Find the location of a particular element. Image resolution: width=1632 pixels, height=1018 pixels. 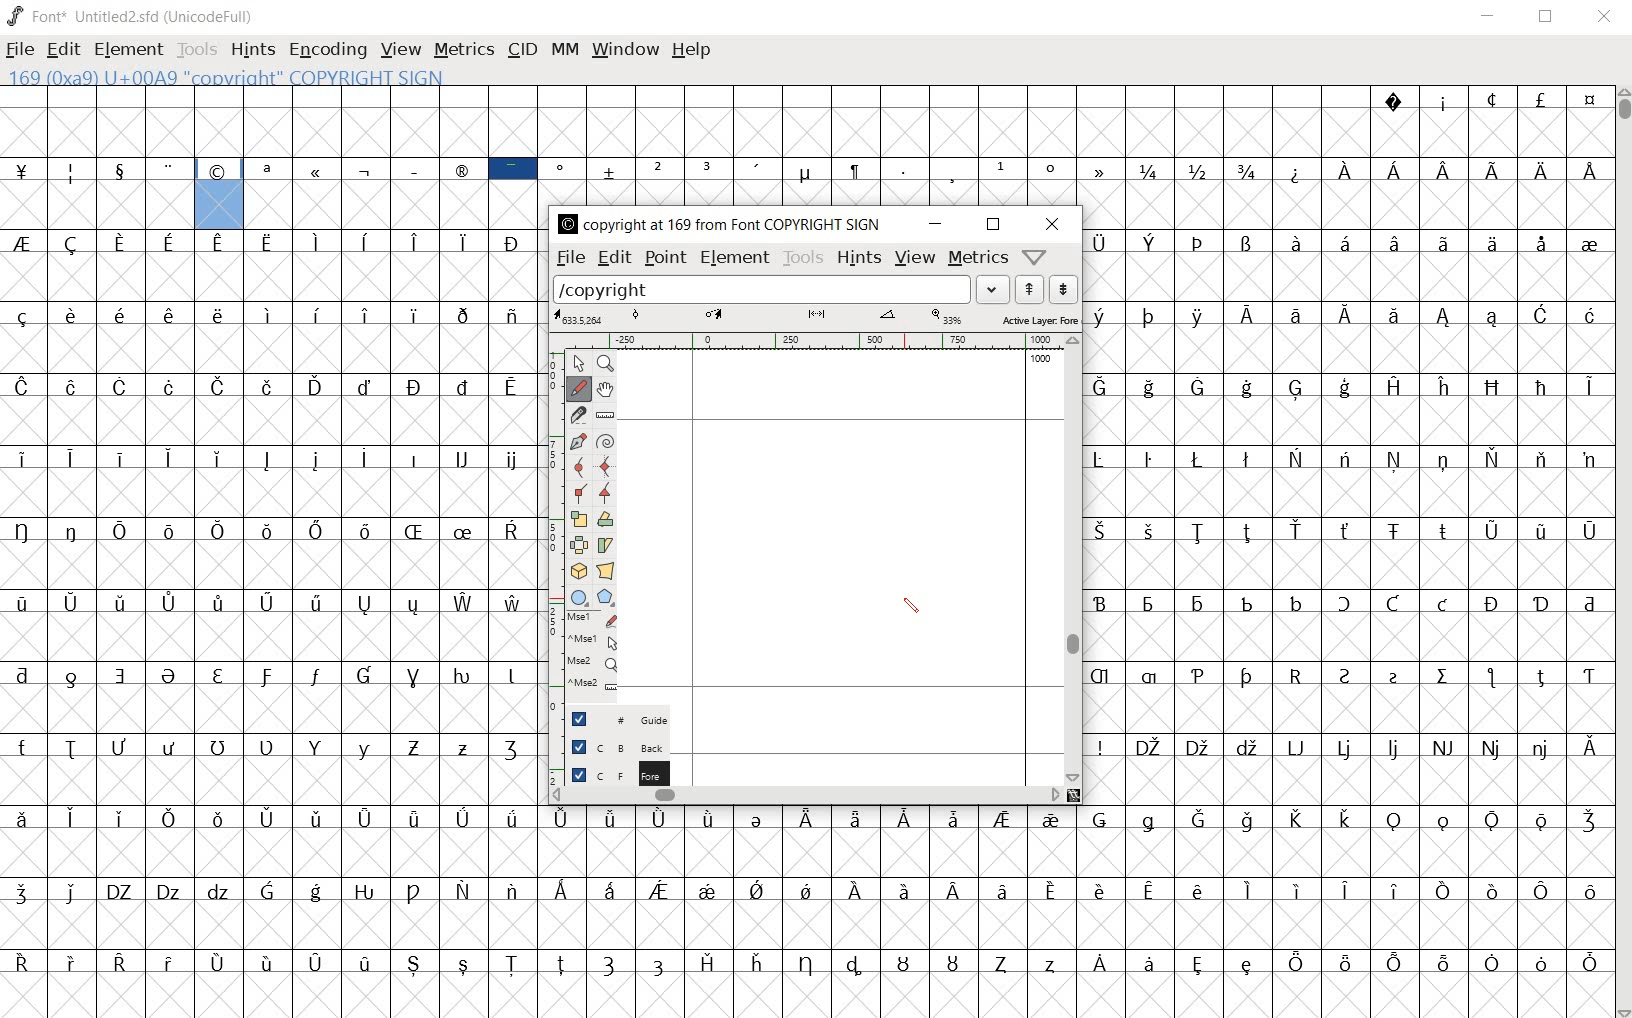

Help/Window is located at coordinates (1037, 256).